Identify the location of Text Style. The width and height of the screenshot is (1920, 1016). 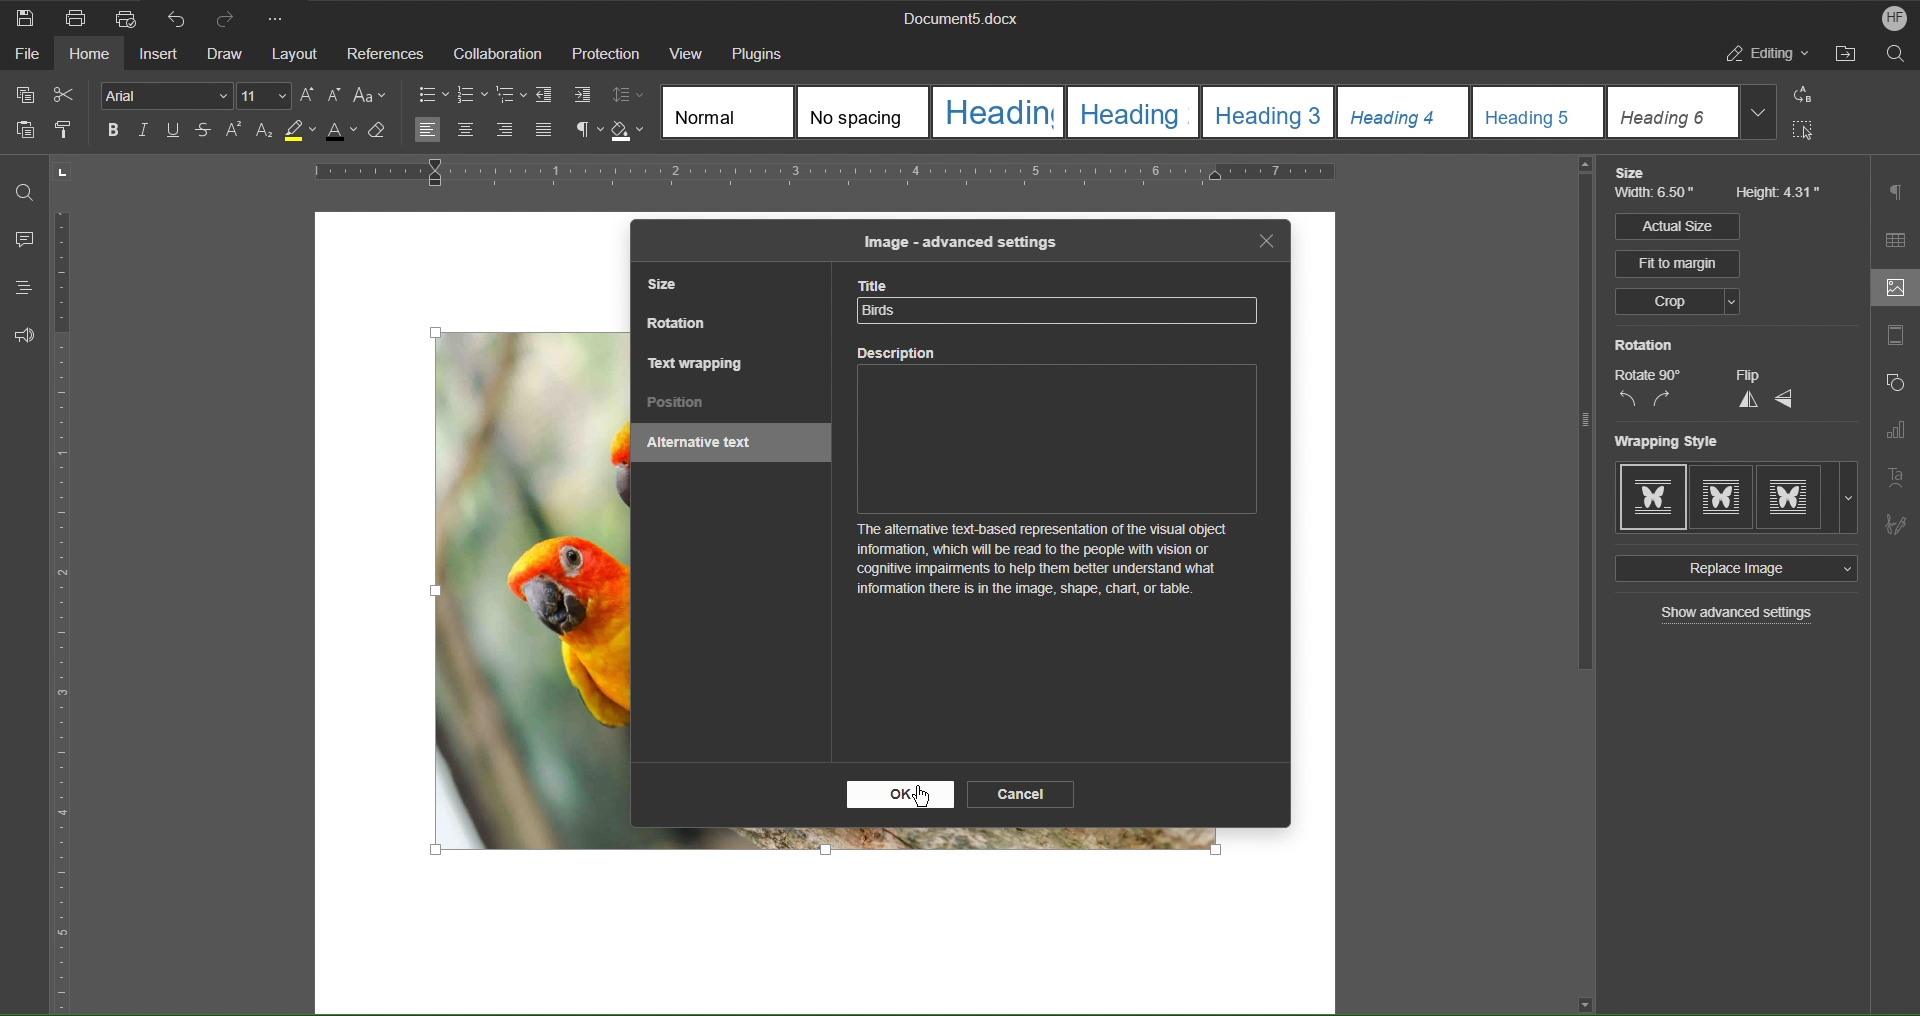
(1222, 112).